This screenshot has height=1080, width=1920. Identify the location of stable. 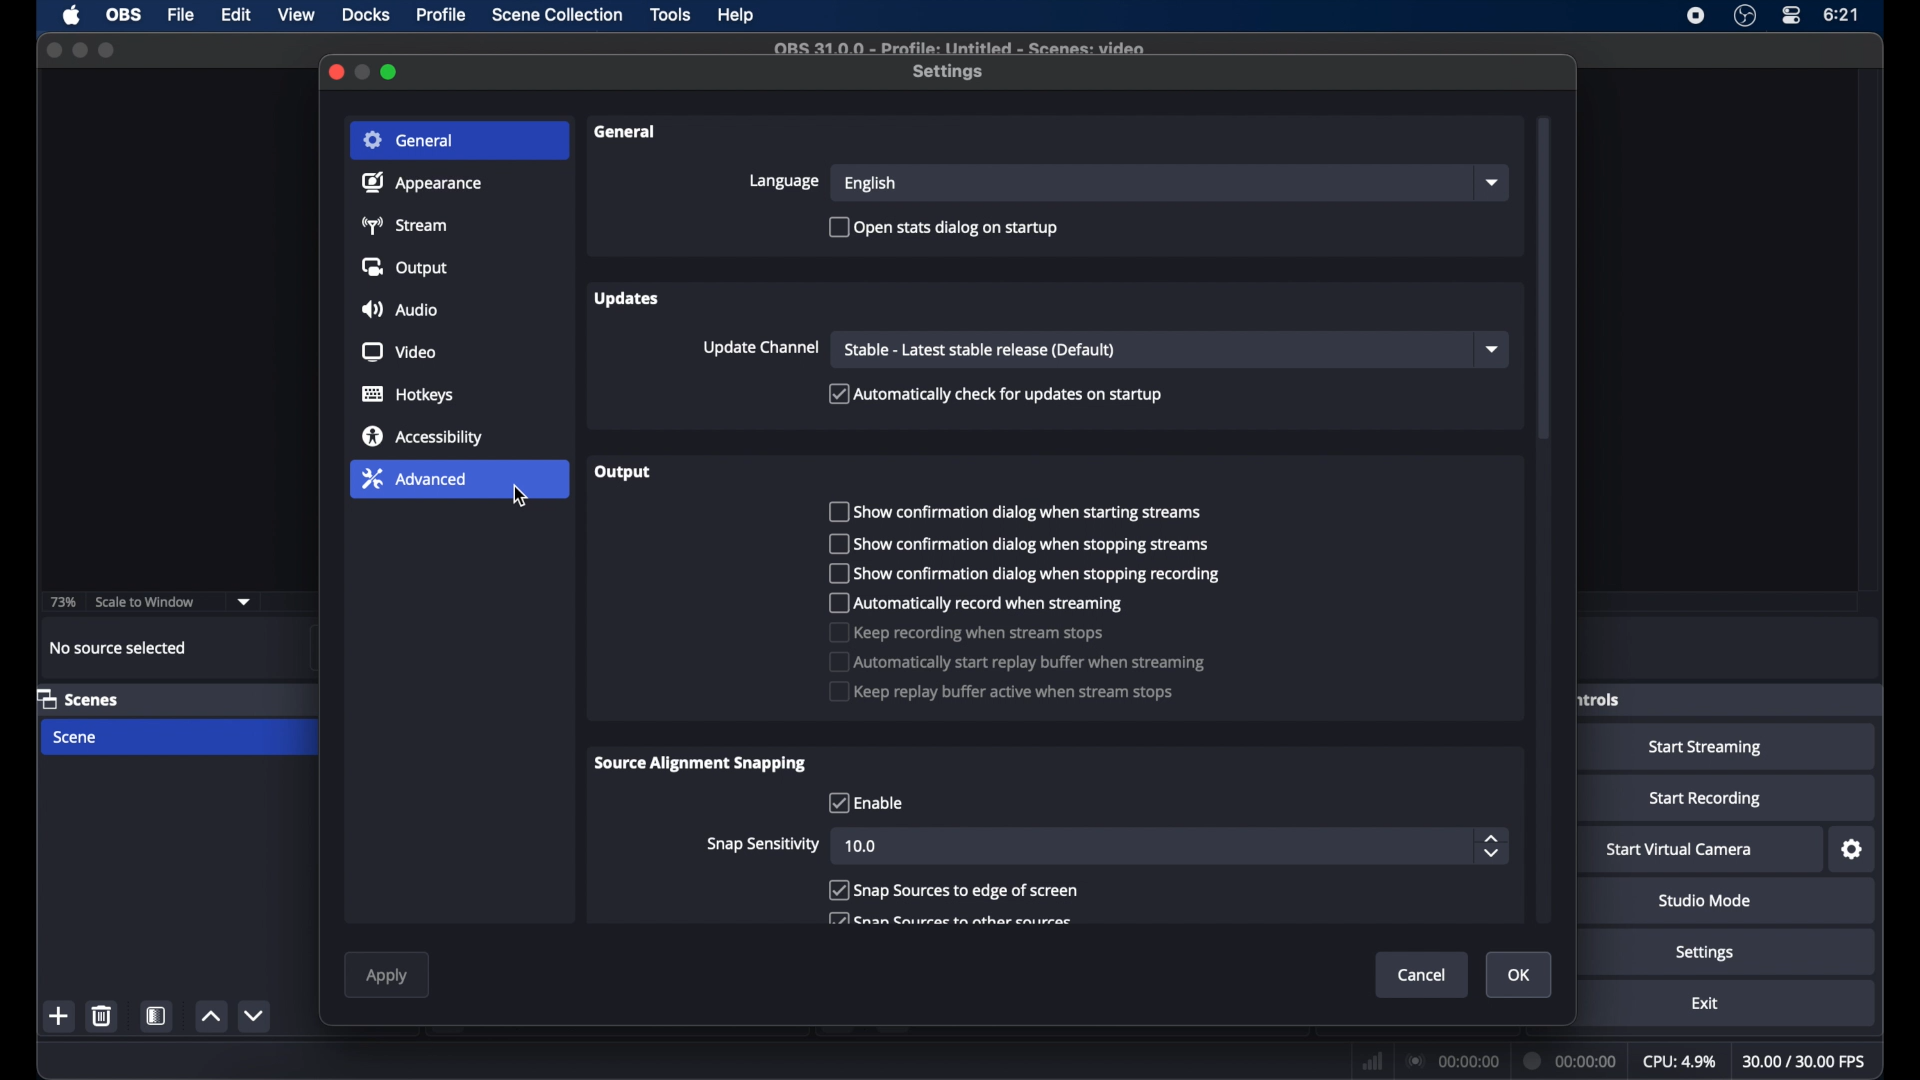
(979, 350).